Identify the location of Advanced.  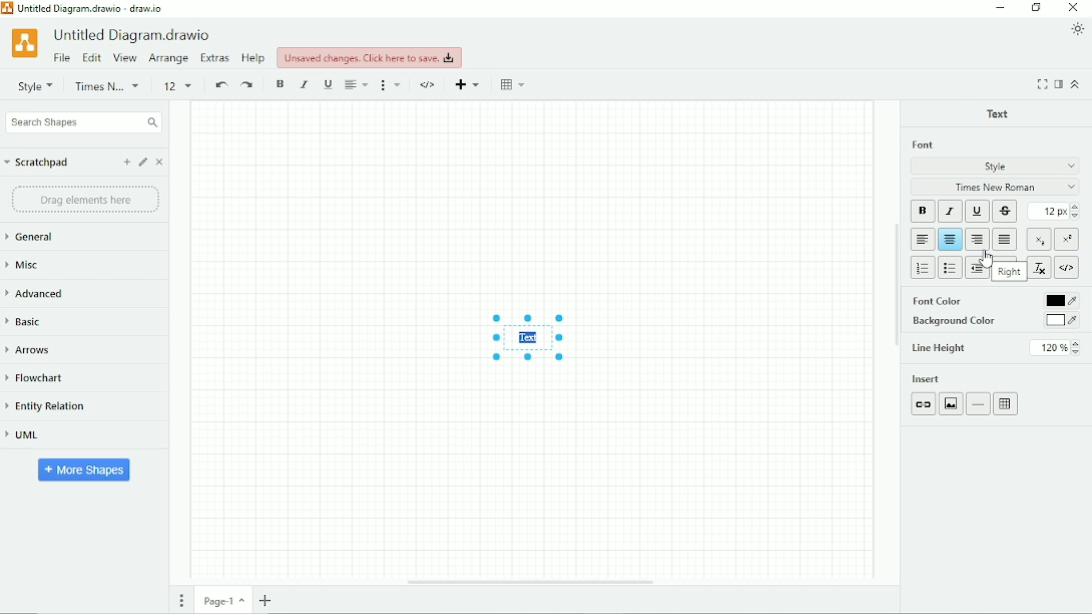
(38, 293).